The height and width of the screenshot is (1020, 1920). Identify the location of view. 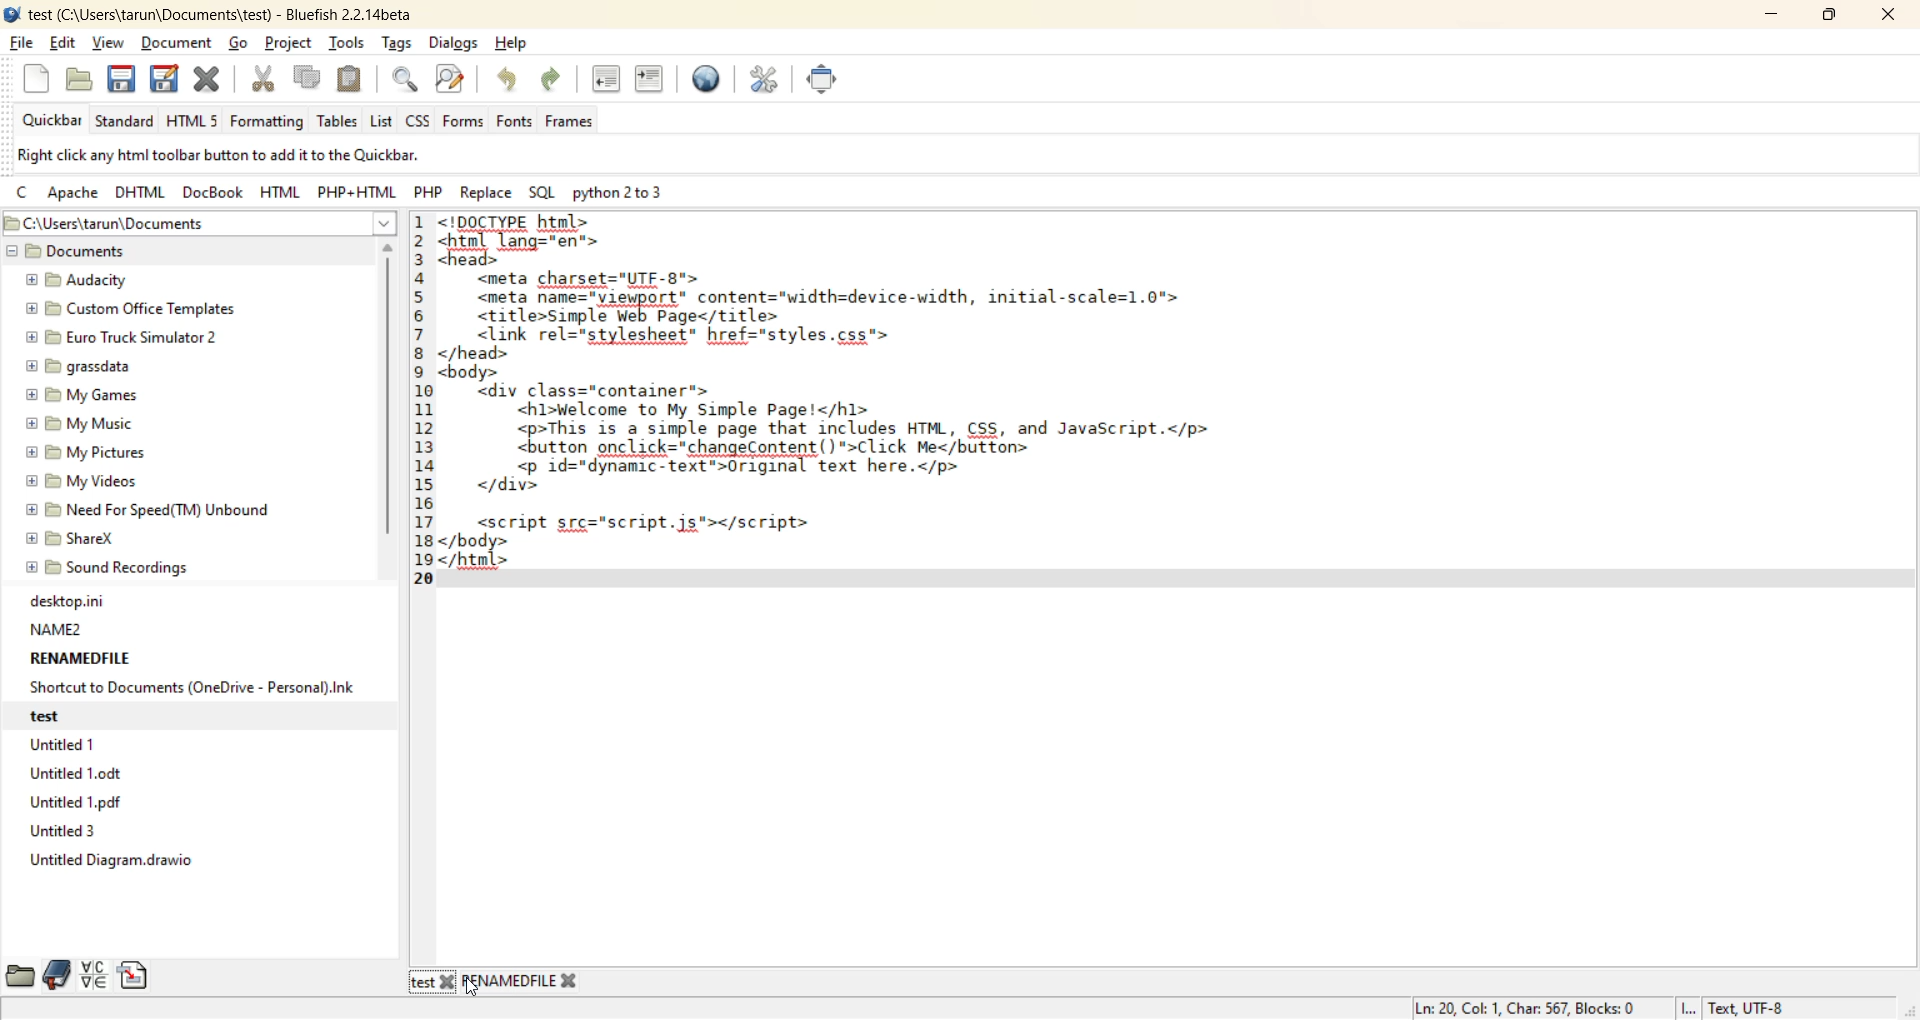
(112, 40).